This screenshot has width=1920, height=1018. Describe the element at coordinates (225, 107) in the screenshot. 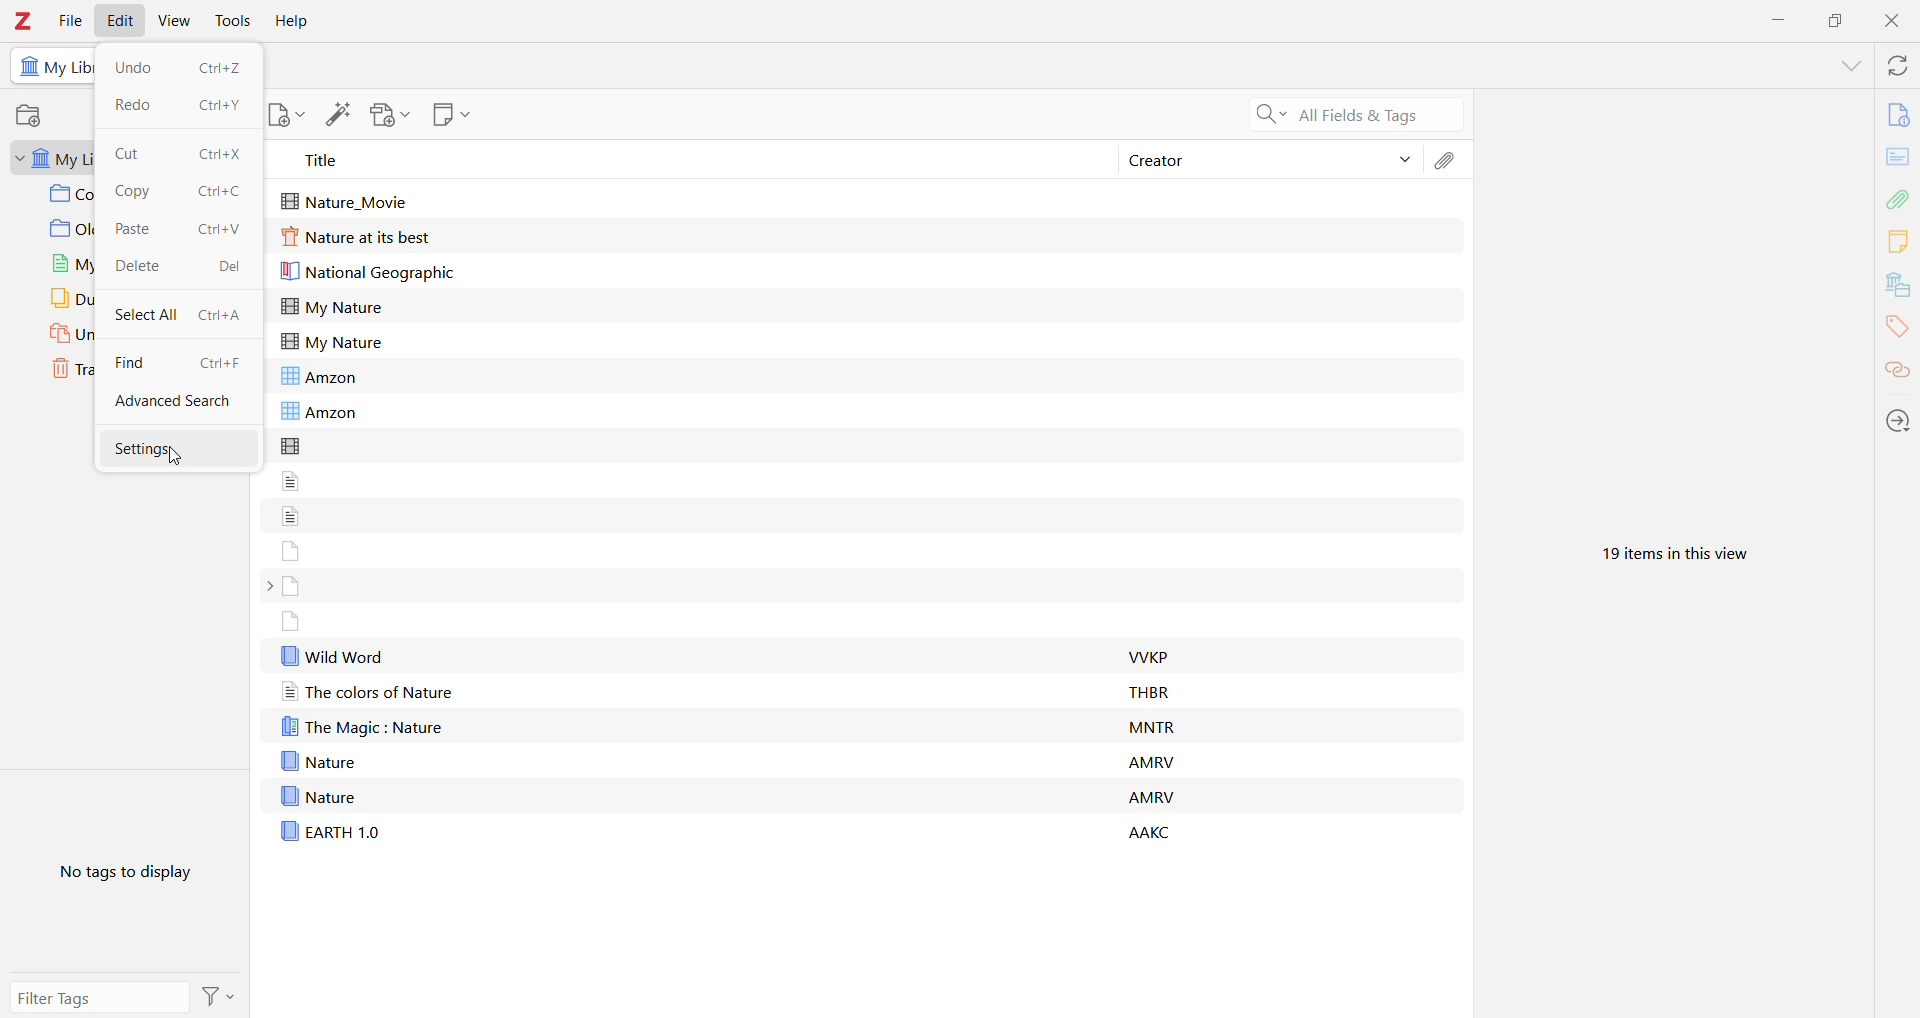

I see `Ctri+Y` at that location.